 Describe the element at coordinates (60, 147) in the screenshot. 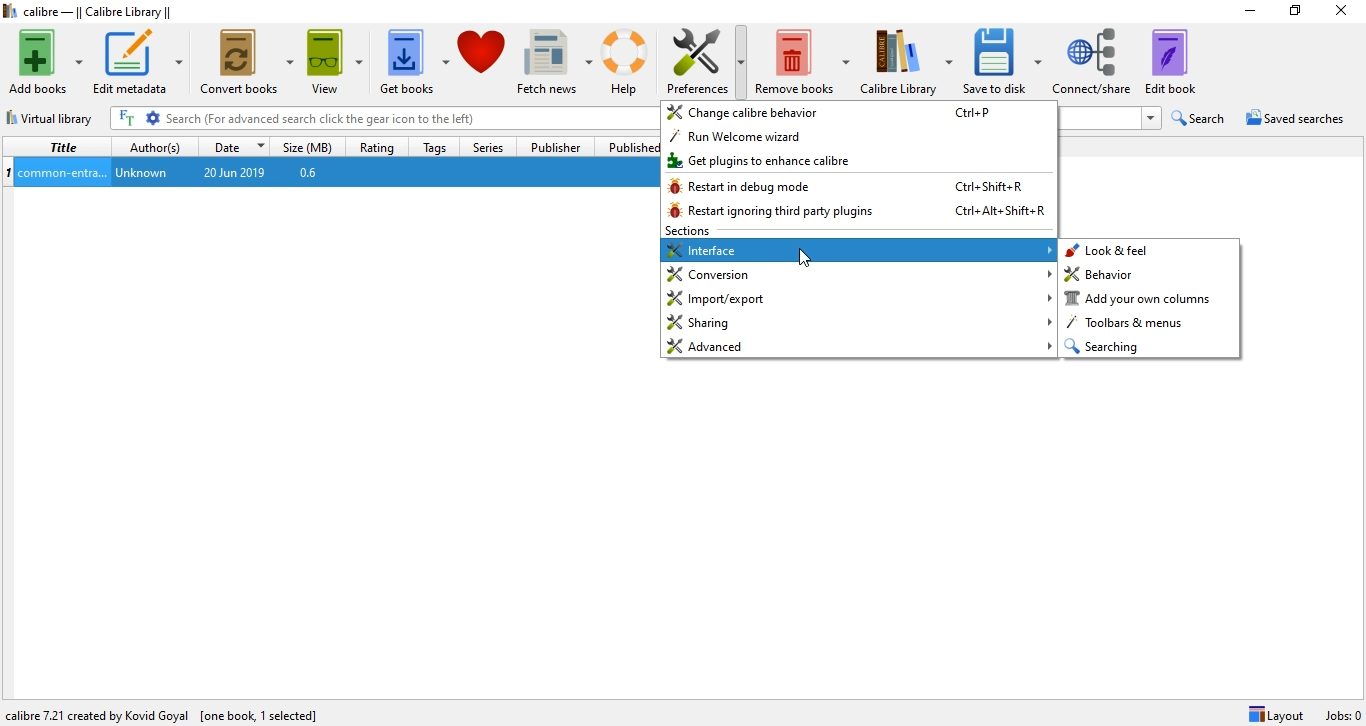

I see `Title` at that location.